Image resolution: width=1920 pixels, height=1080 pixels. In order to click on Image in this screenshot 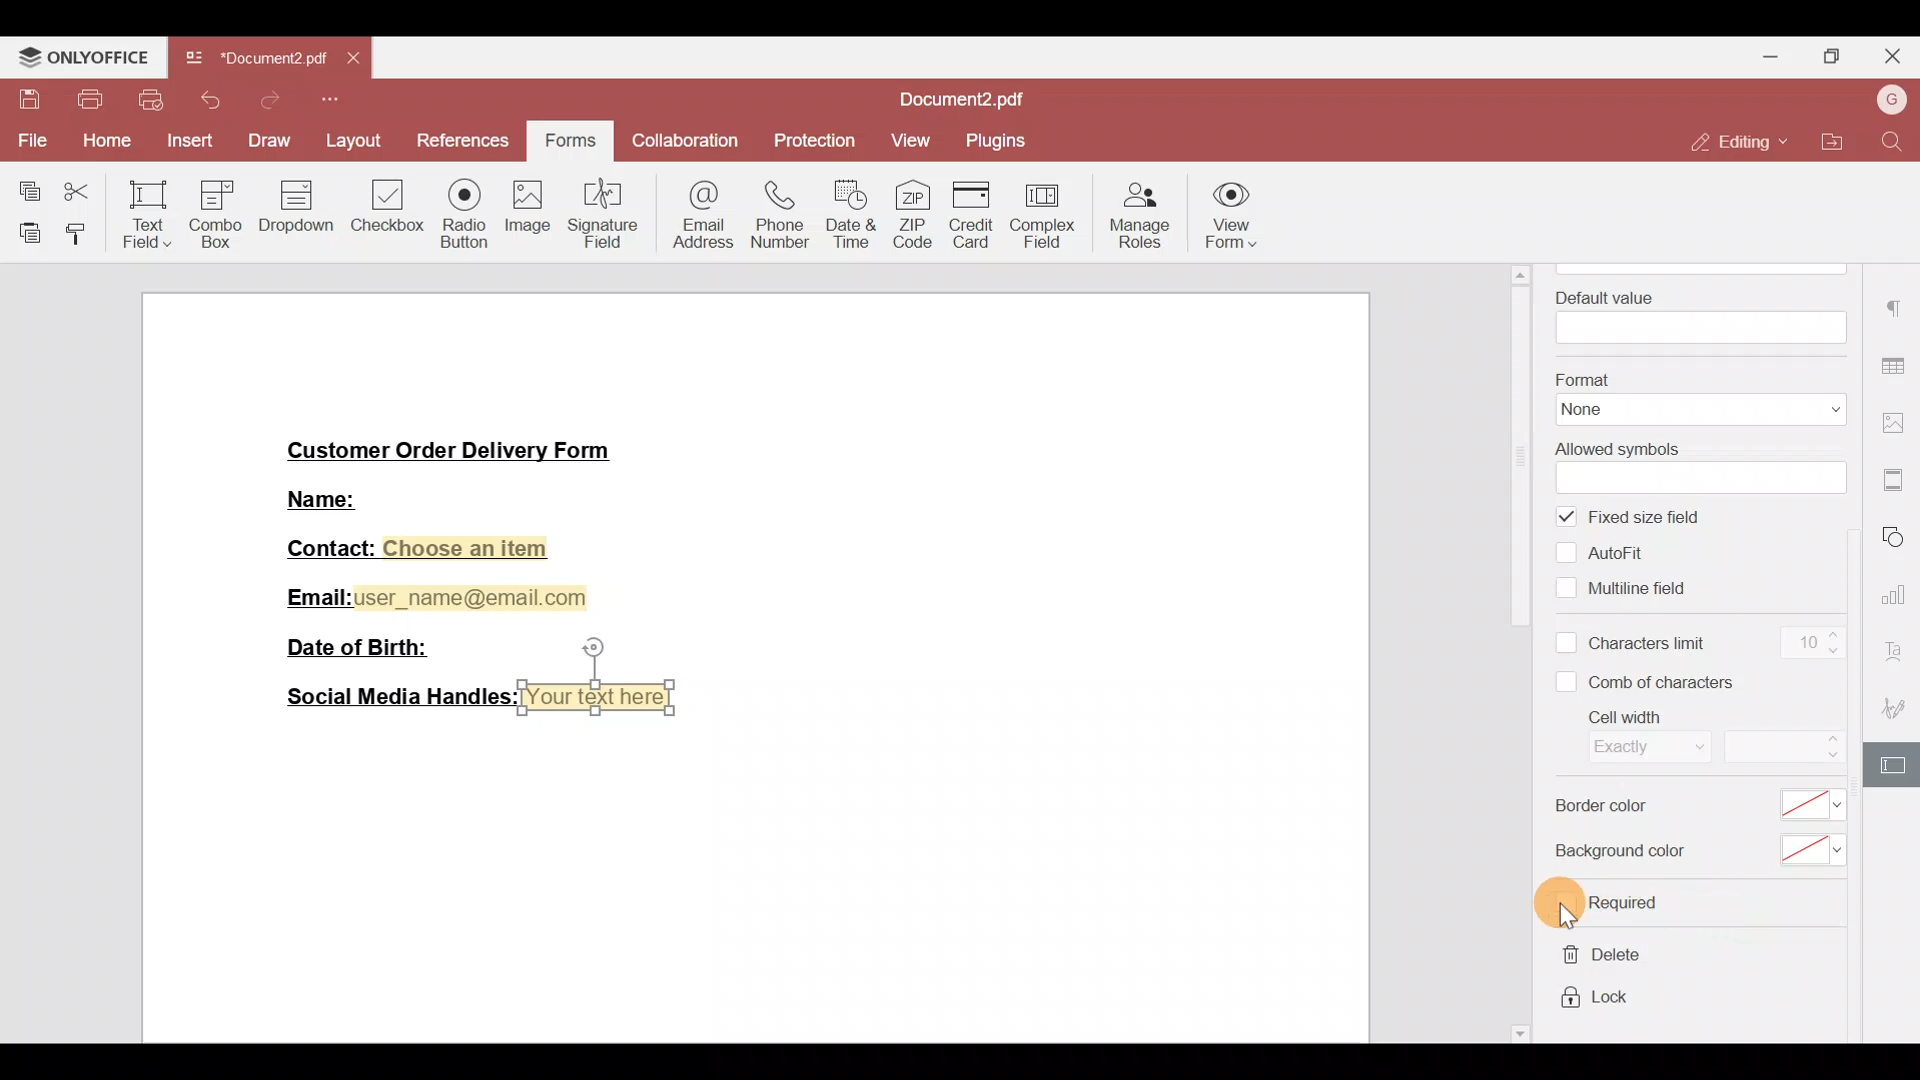, I will do `click(525, 211)`.